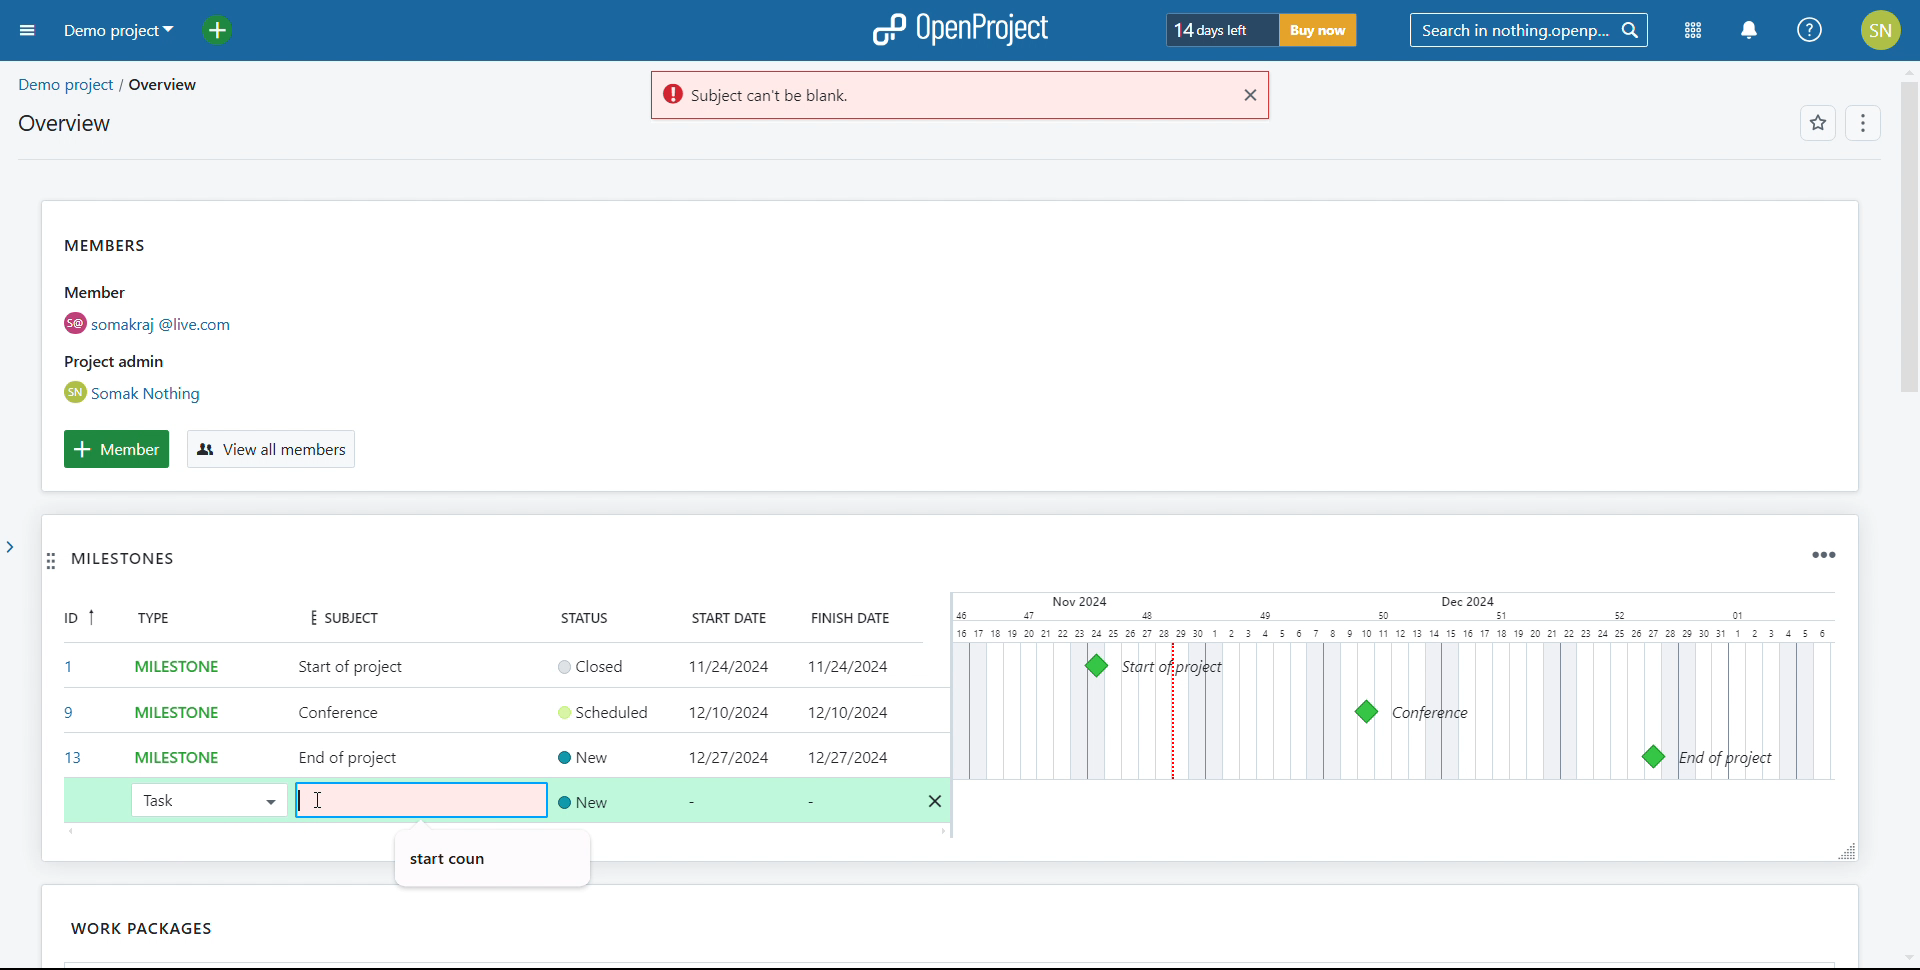 Image resolution: width=1920 pixels, height=970 pixels. I want to click on milestone 9, so click(1366, 712).